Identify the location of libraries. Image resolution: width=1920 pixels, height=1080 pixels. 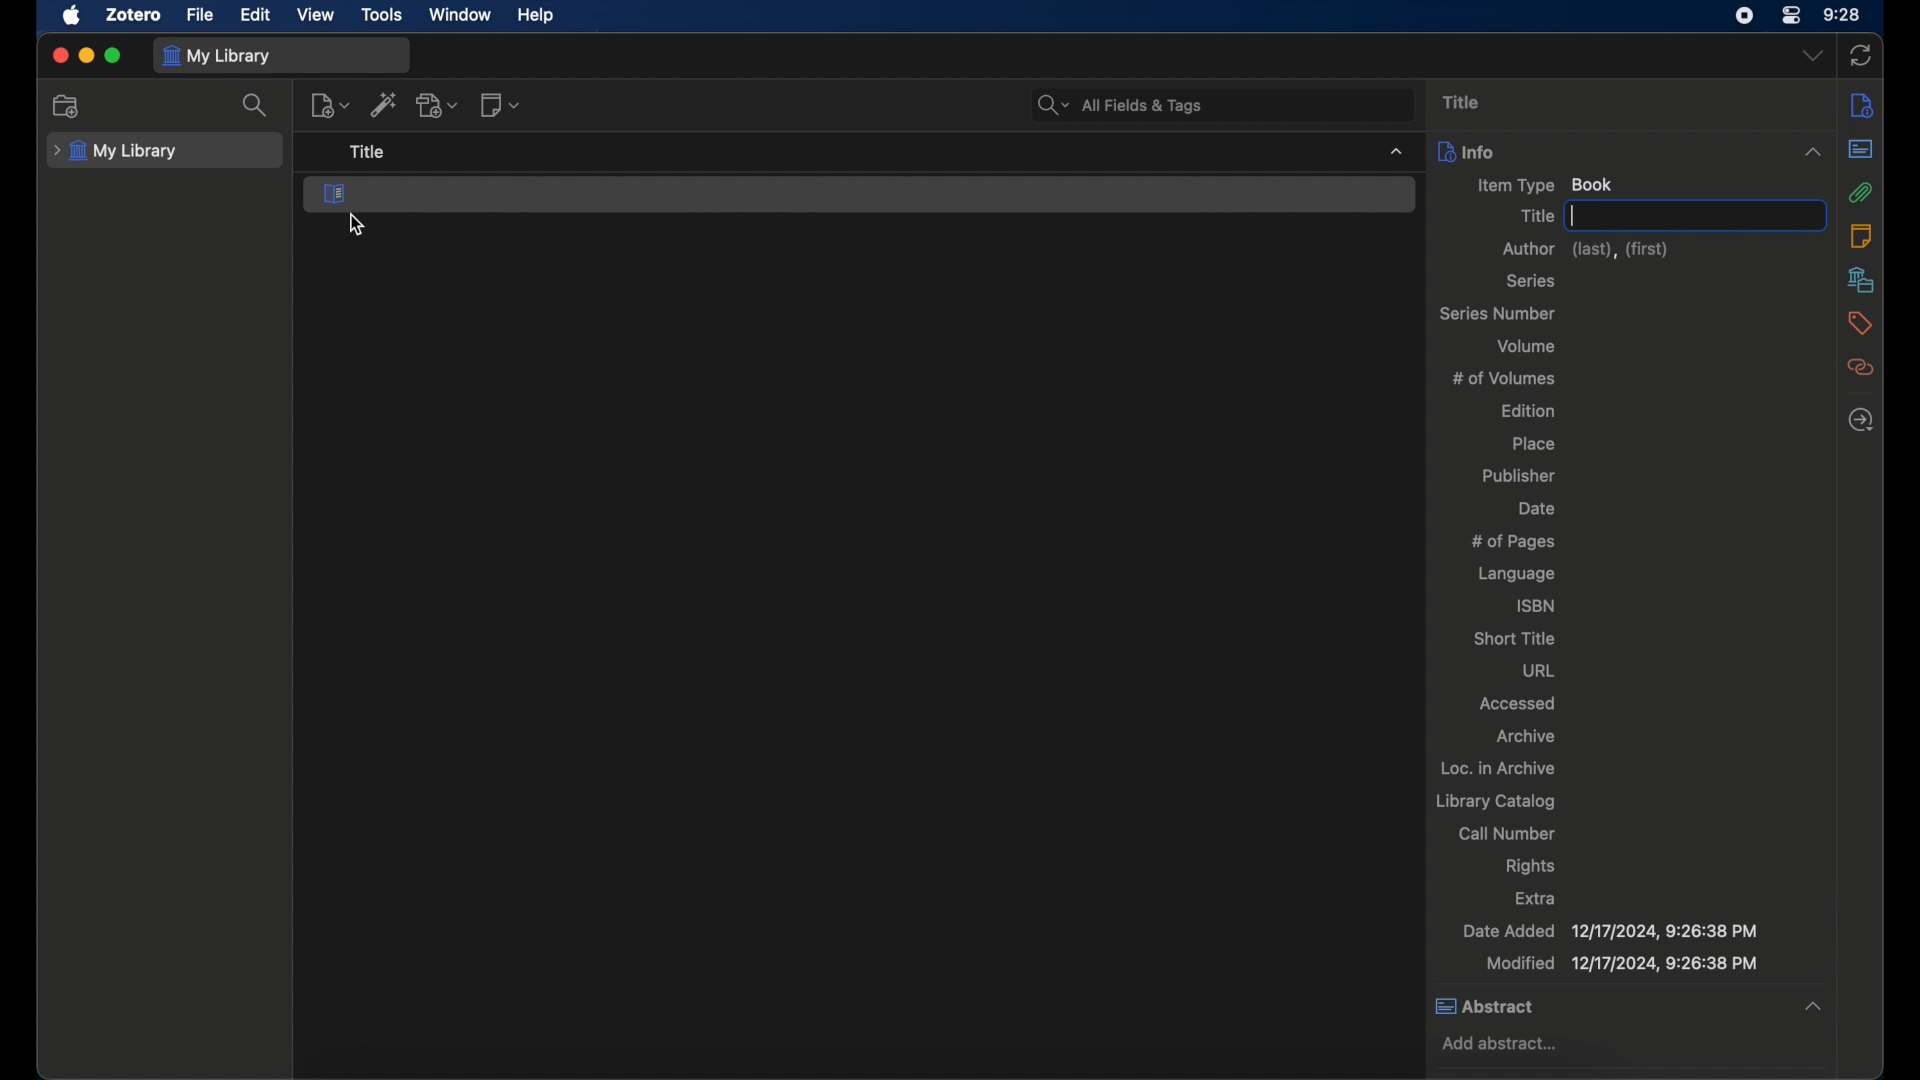
(1860, 279).